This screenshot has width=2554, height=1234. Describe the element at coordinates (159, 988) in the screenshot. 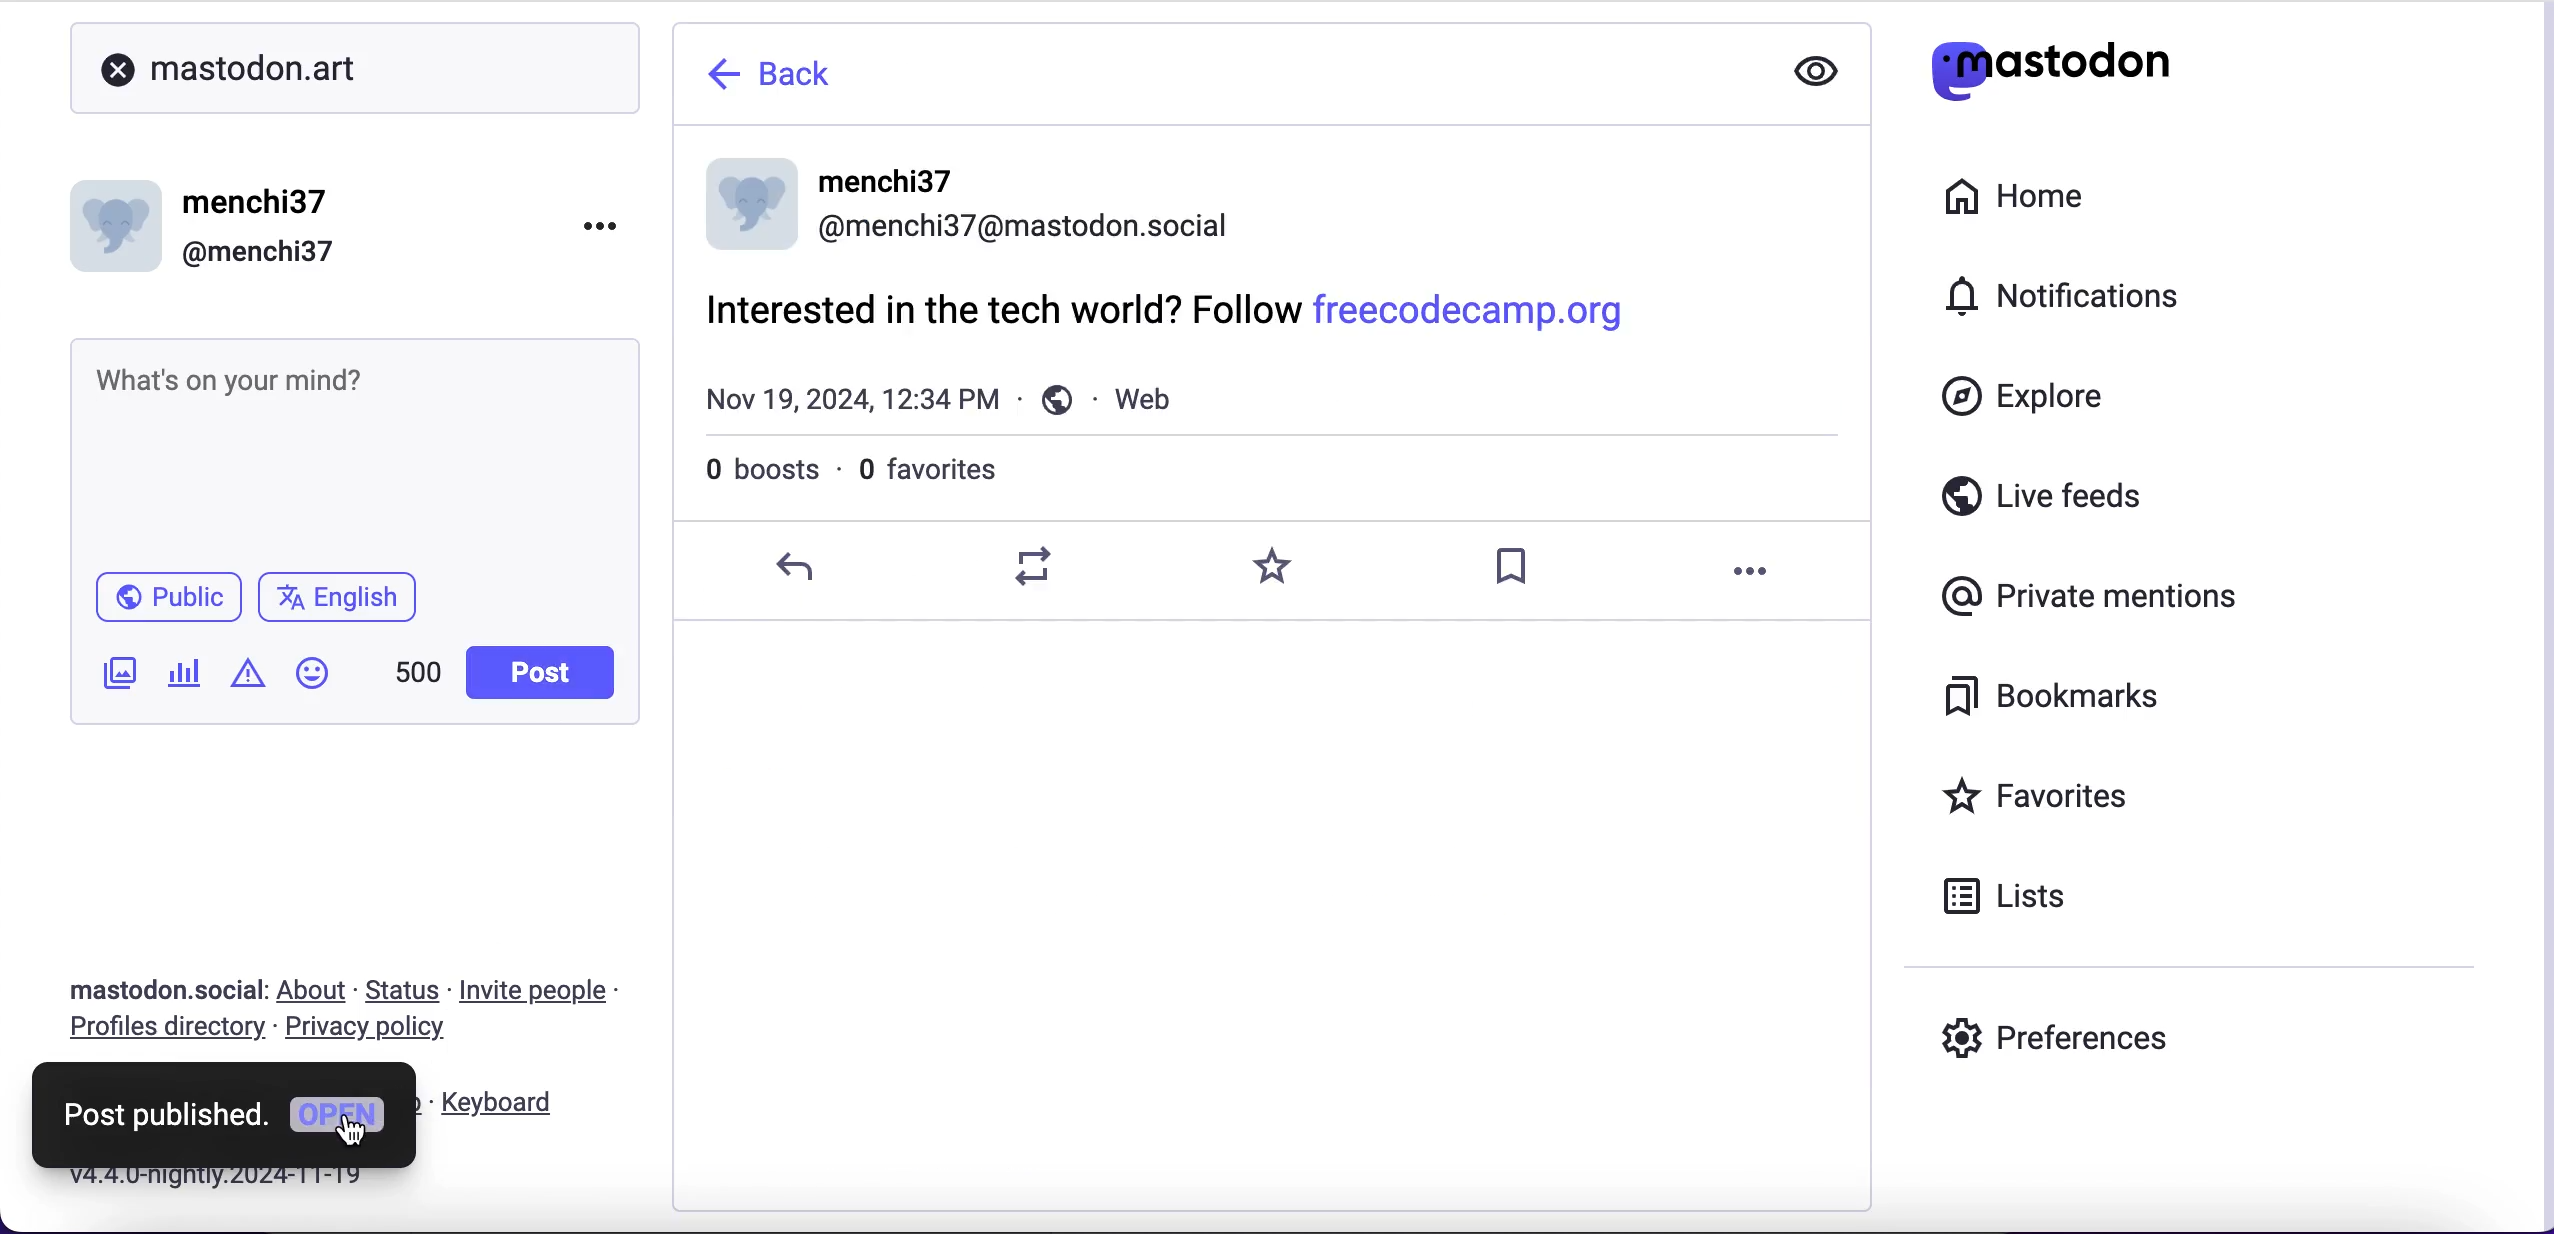

I see `mastodon.social` at that location.